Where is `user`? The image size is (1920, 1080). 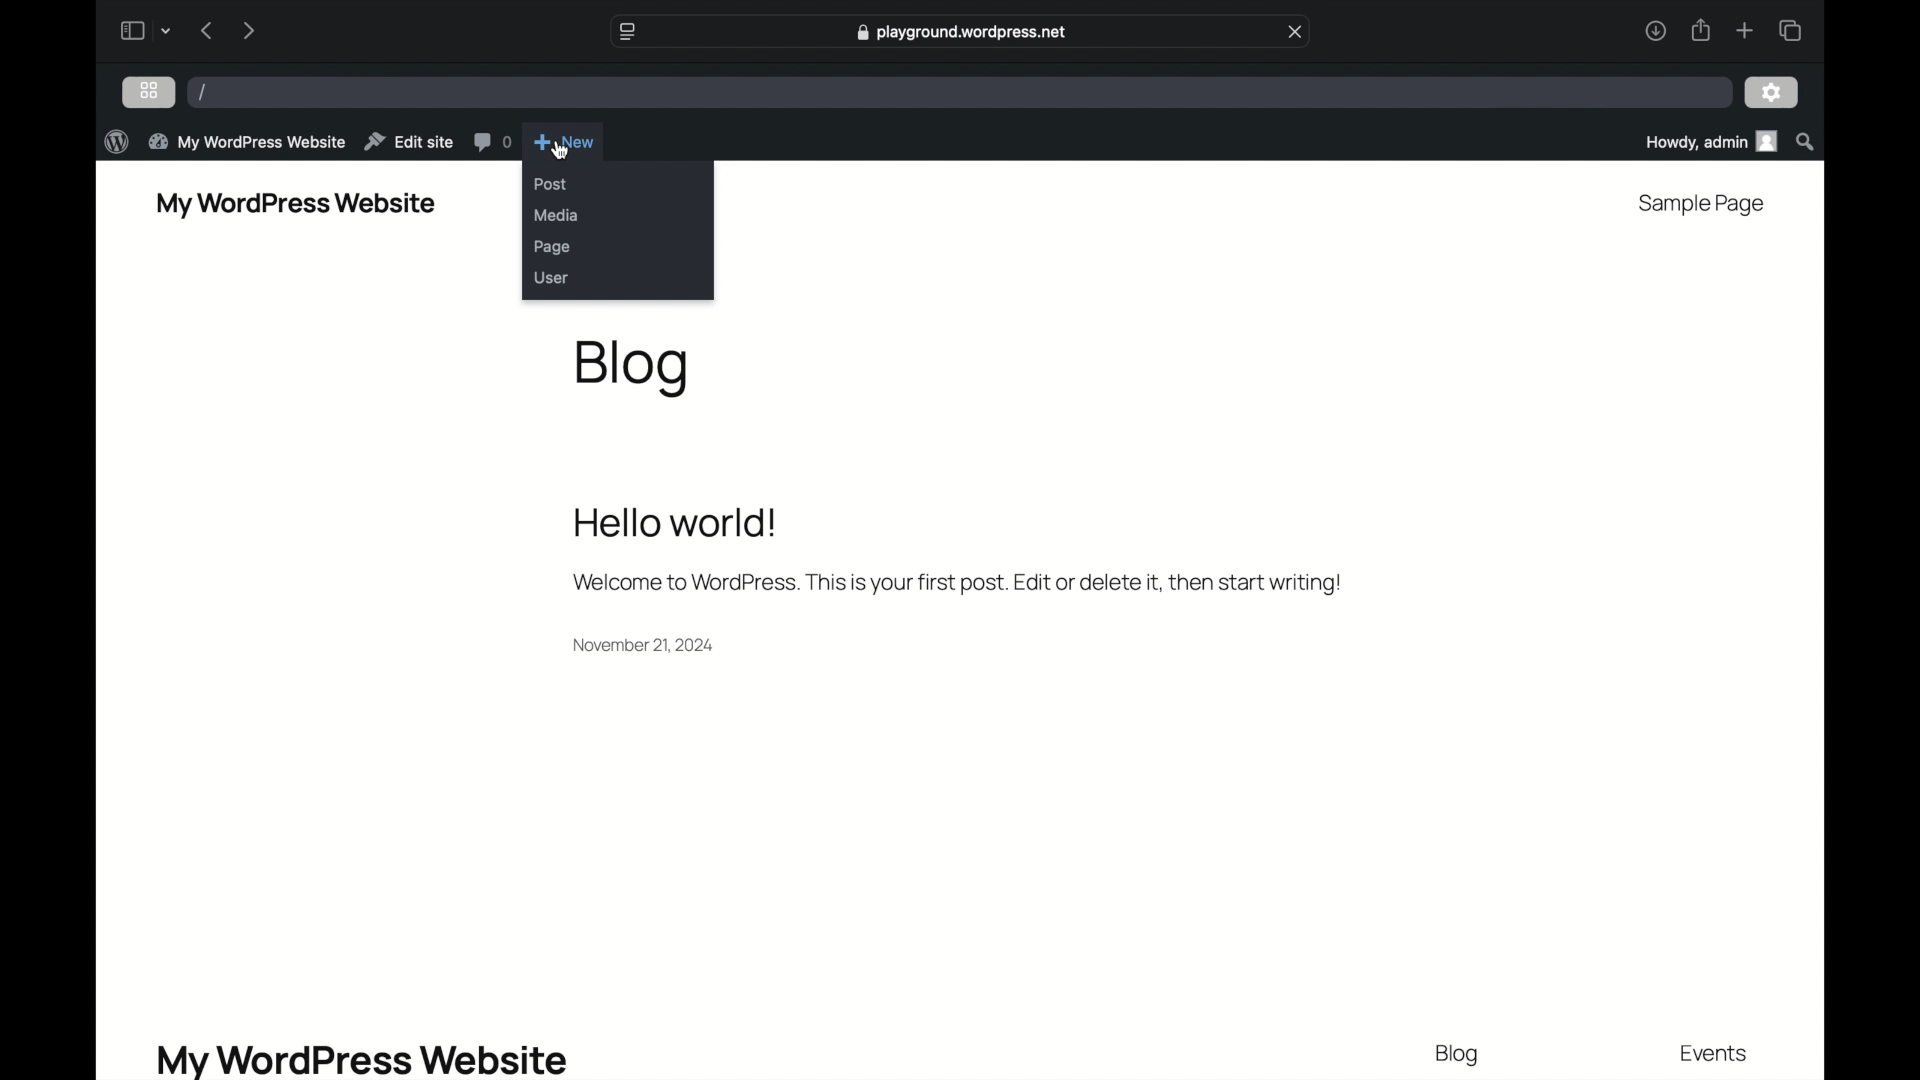
user is located at coordinates (551, 277).